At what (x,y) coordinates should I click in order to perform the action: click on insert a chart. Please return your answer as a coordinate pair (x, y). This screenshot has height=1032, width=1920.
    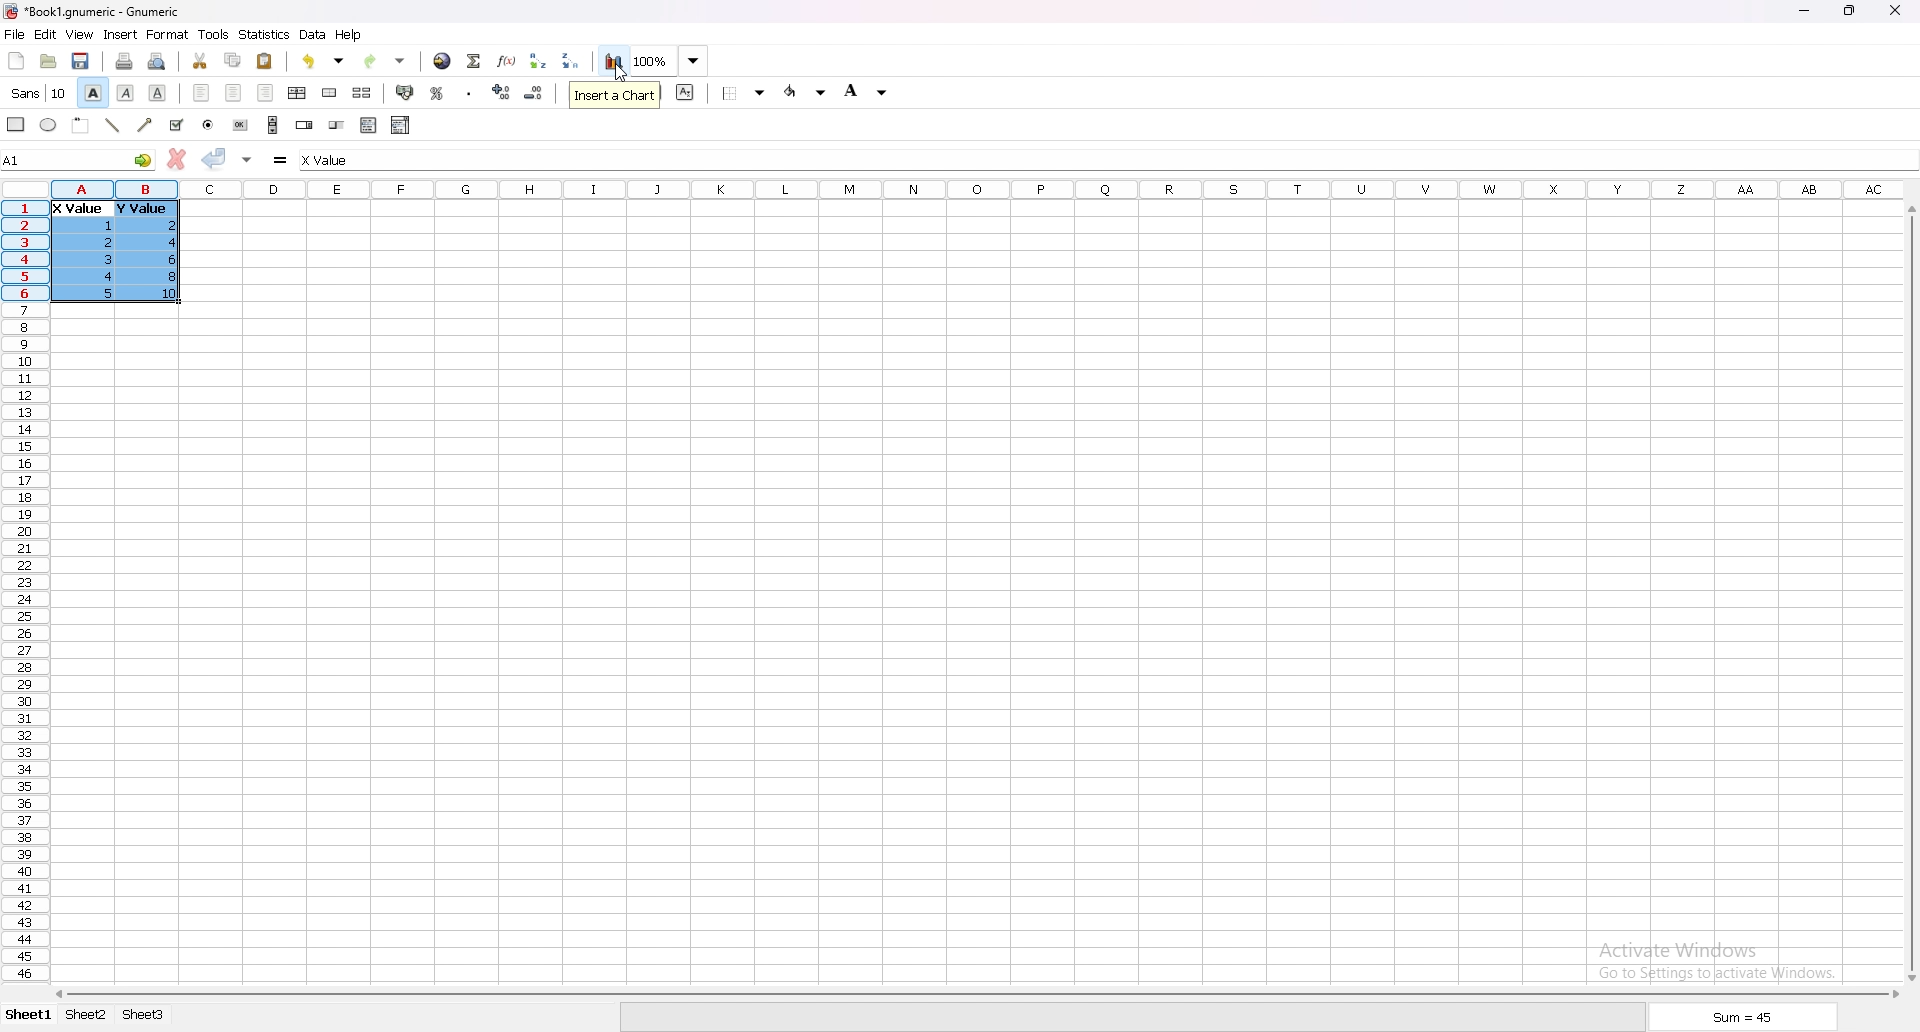
    Looking at the image, I should click on (614, 95).